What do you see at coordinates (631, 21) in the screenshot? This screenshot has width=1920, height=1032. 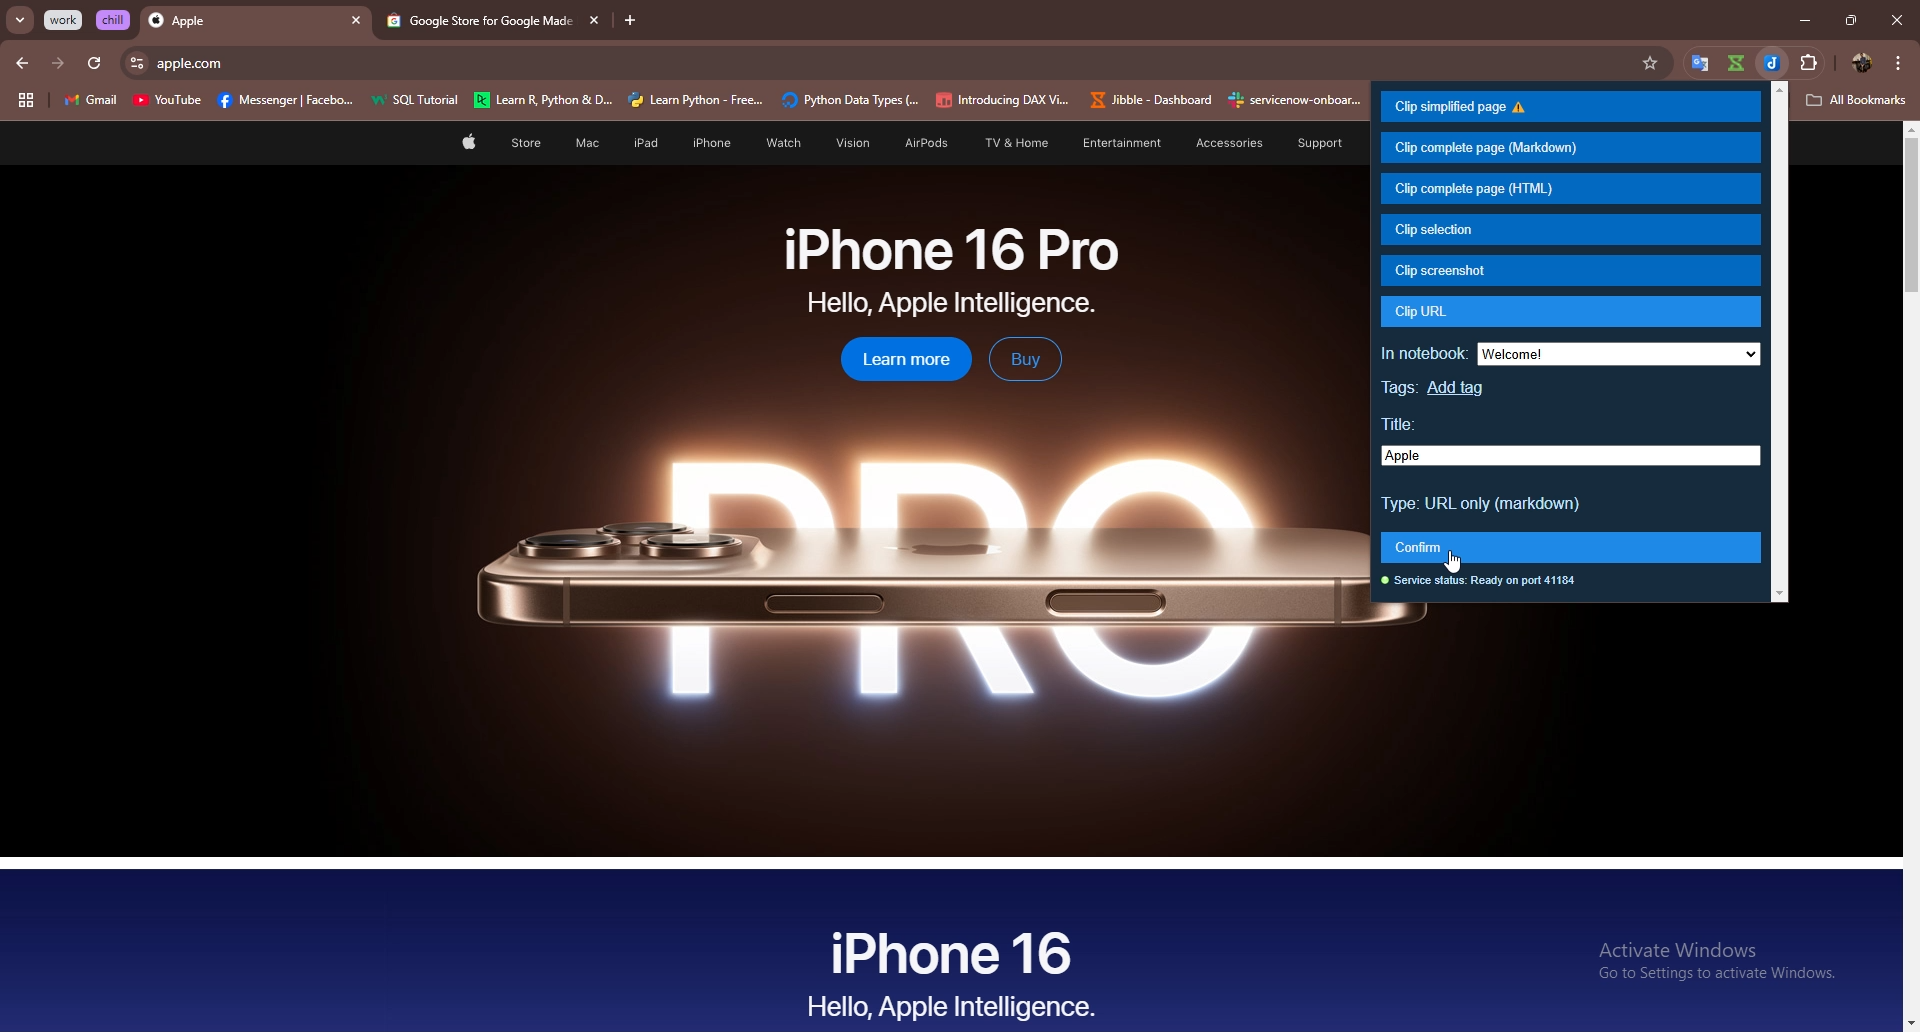 I see `add tab` at bounding box center [631, 21].